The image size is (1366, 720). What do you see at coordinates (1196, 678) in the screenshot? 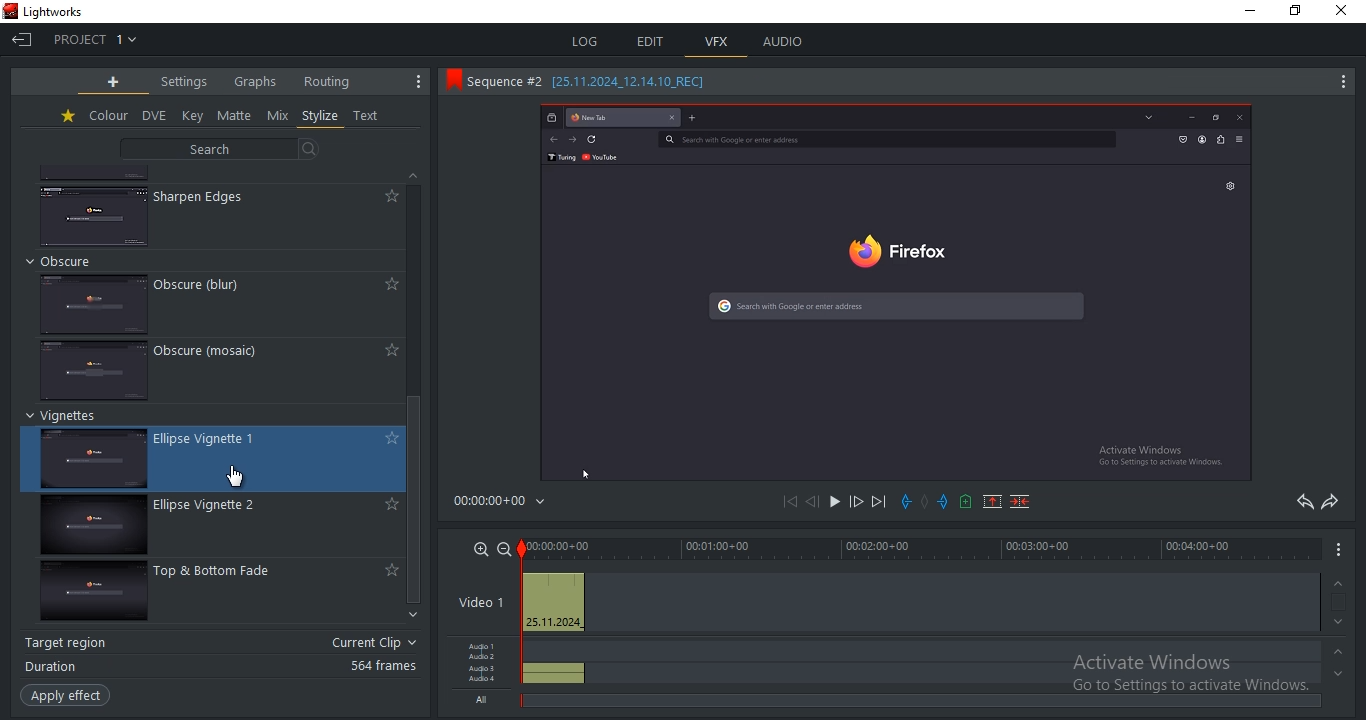
I see `Activate Windows
Go to Settings to activate Windows` at bounding box center [1196, 678].